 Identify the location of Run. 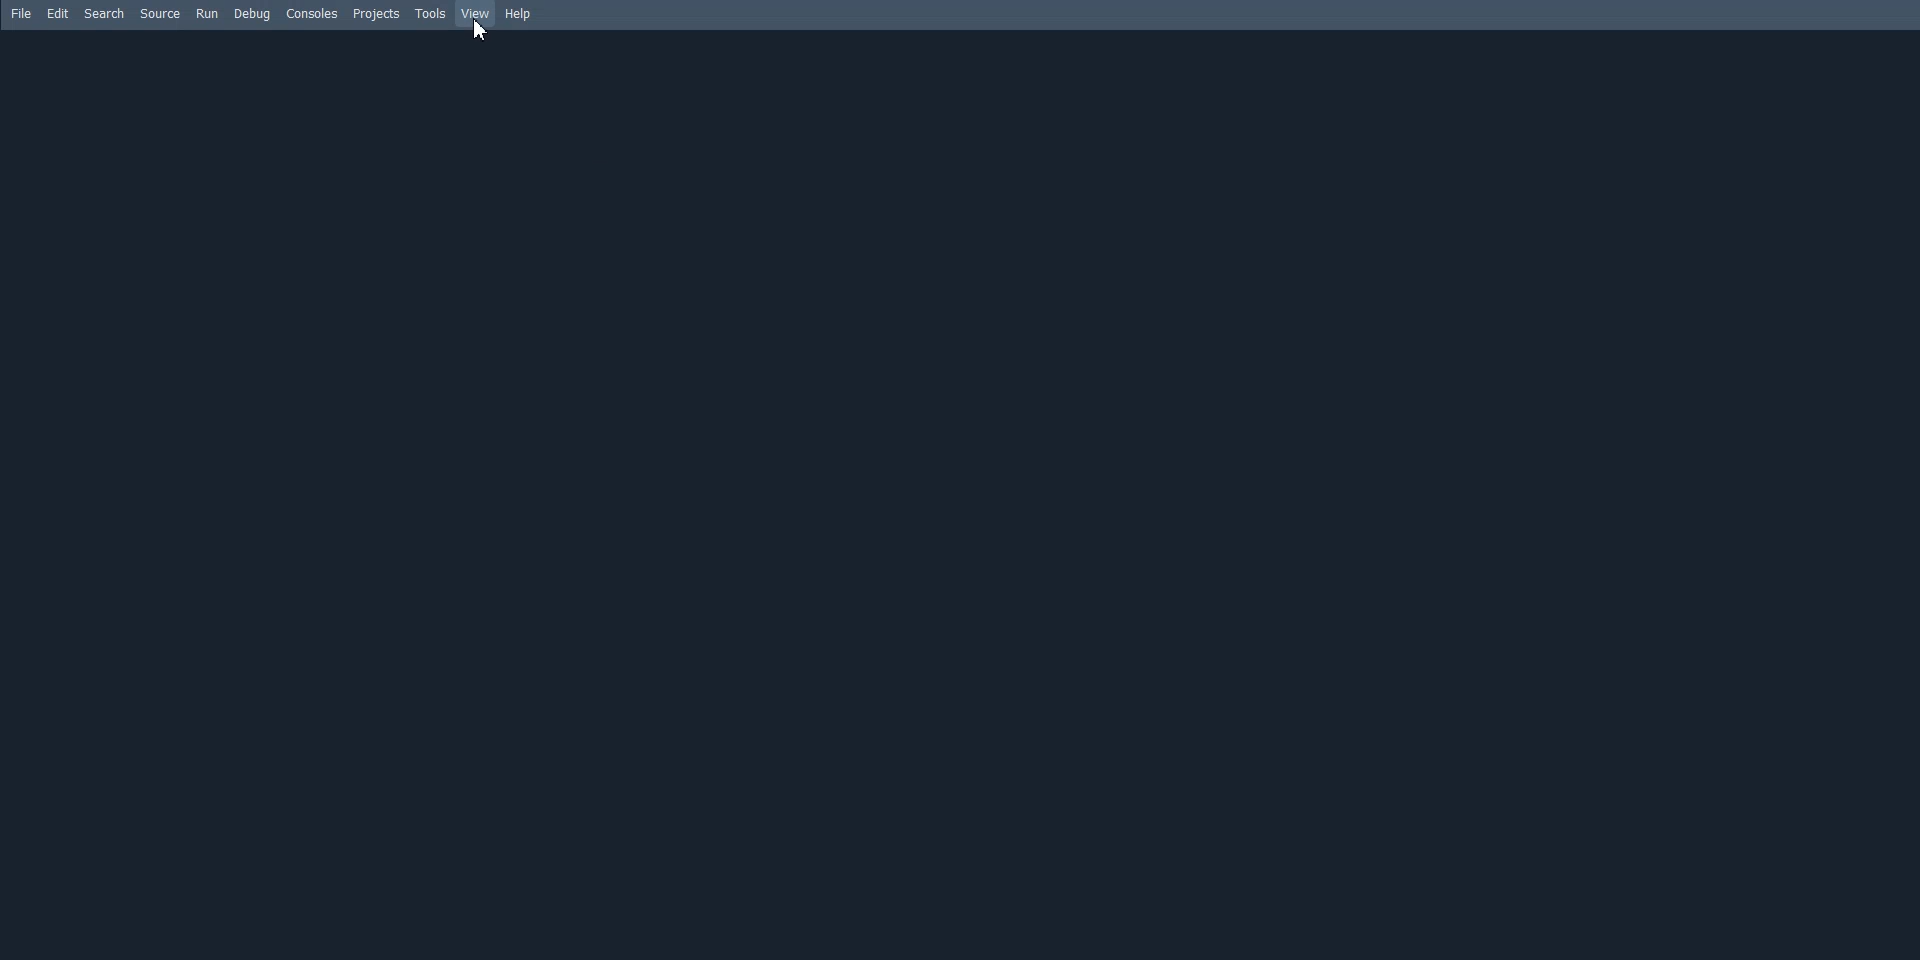
(206, 13).